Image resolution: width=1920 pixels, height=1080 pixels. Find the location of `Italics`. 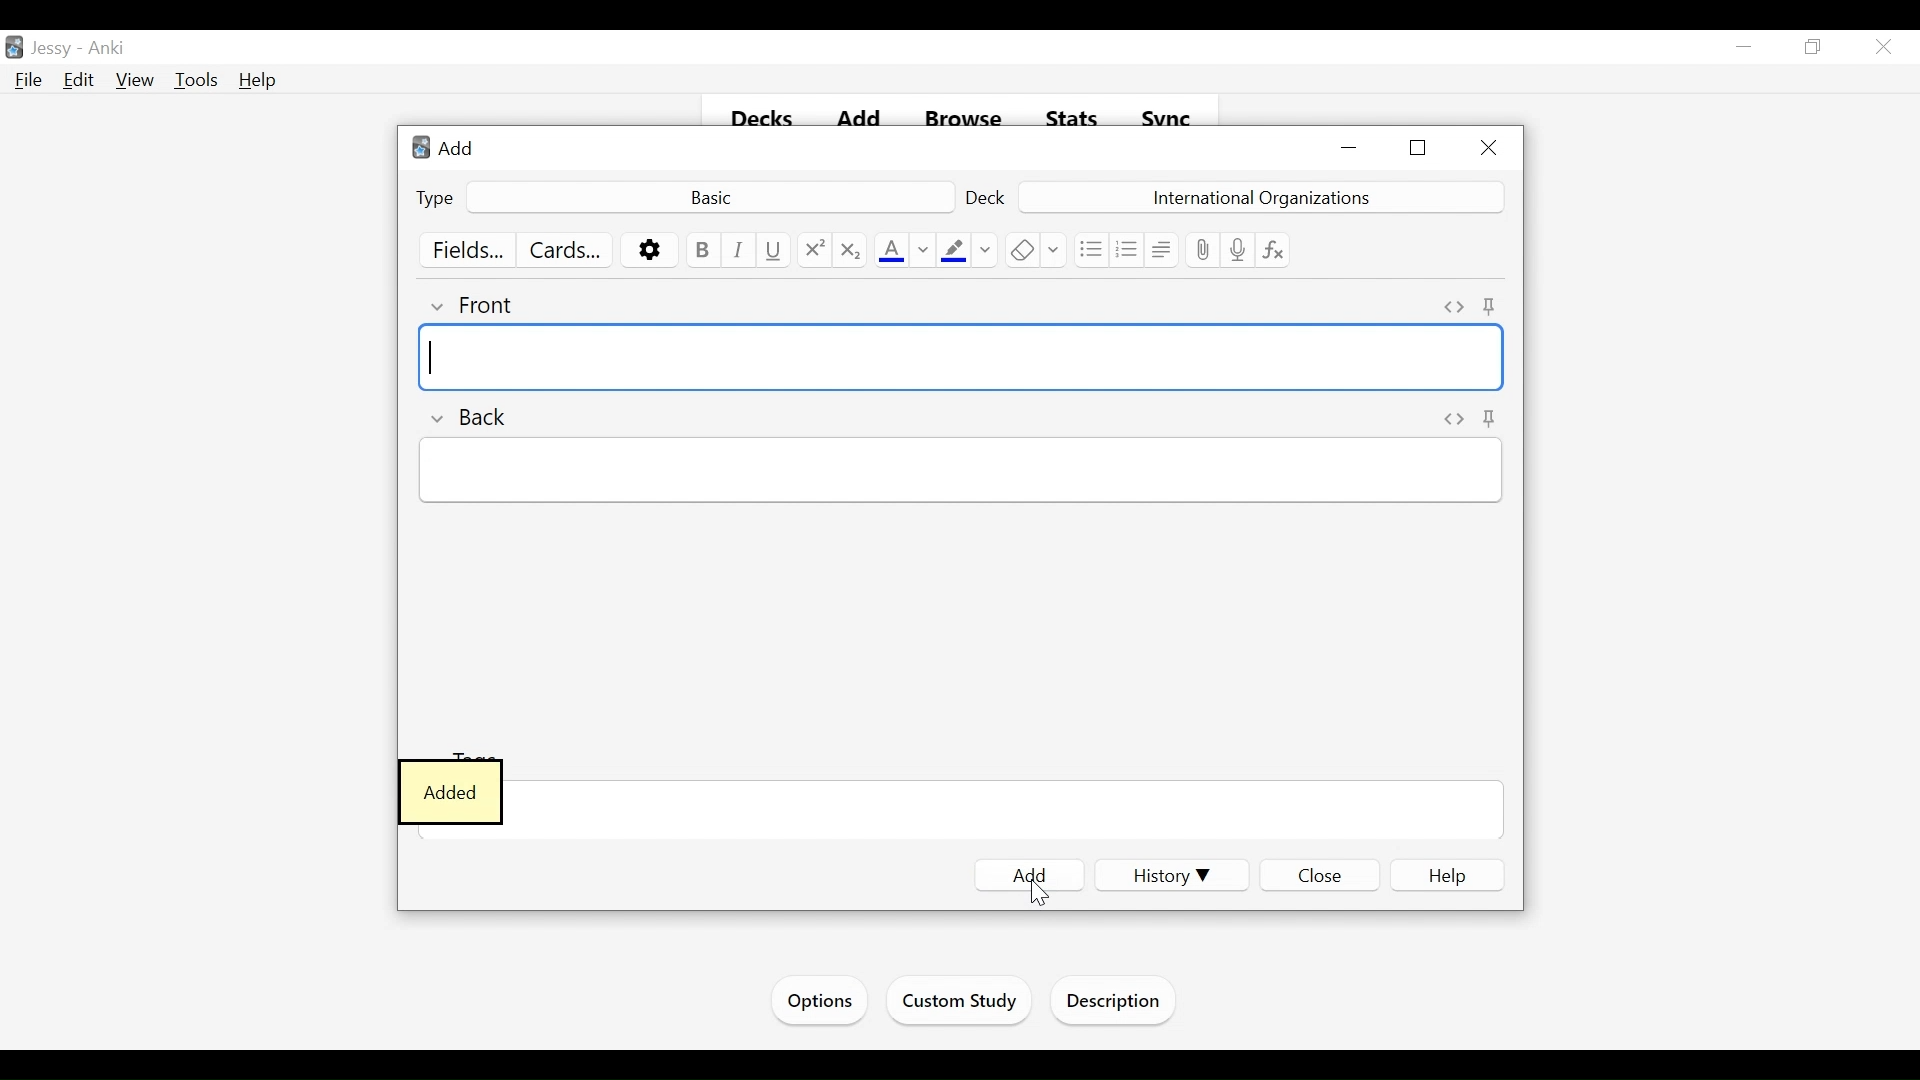

Italics is located at coordinates (739, 250).